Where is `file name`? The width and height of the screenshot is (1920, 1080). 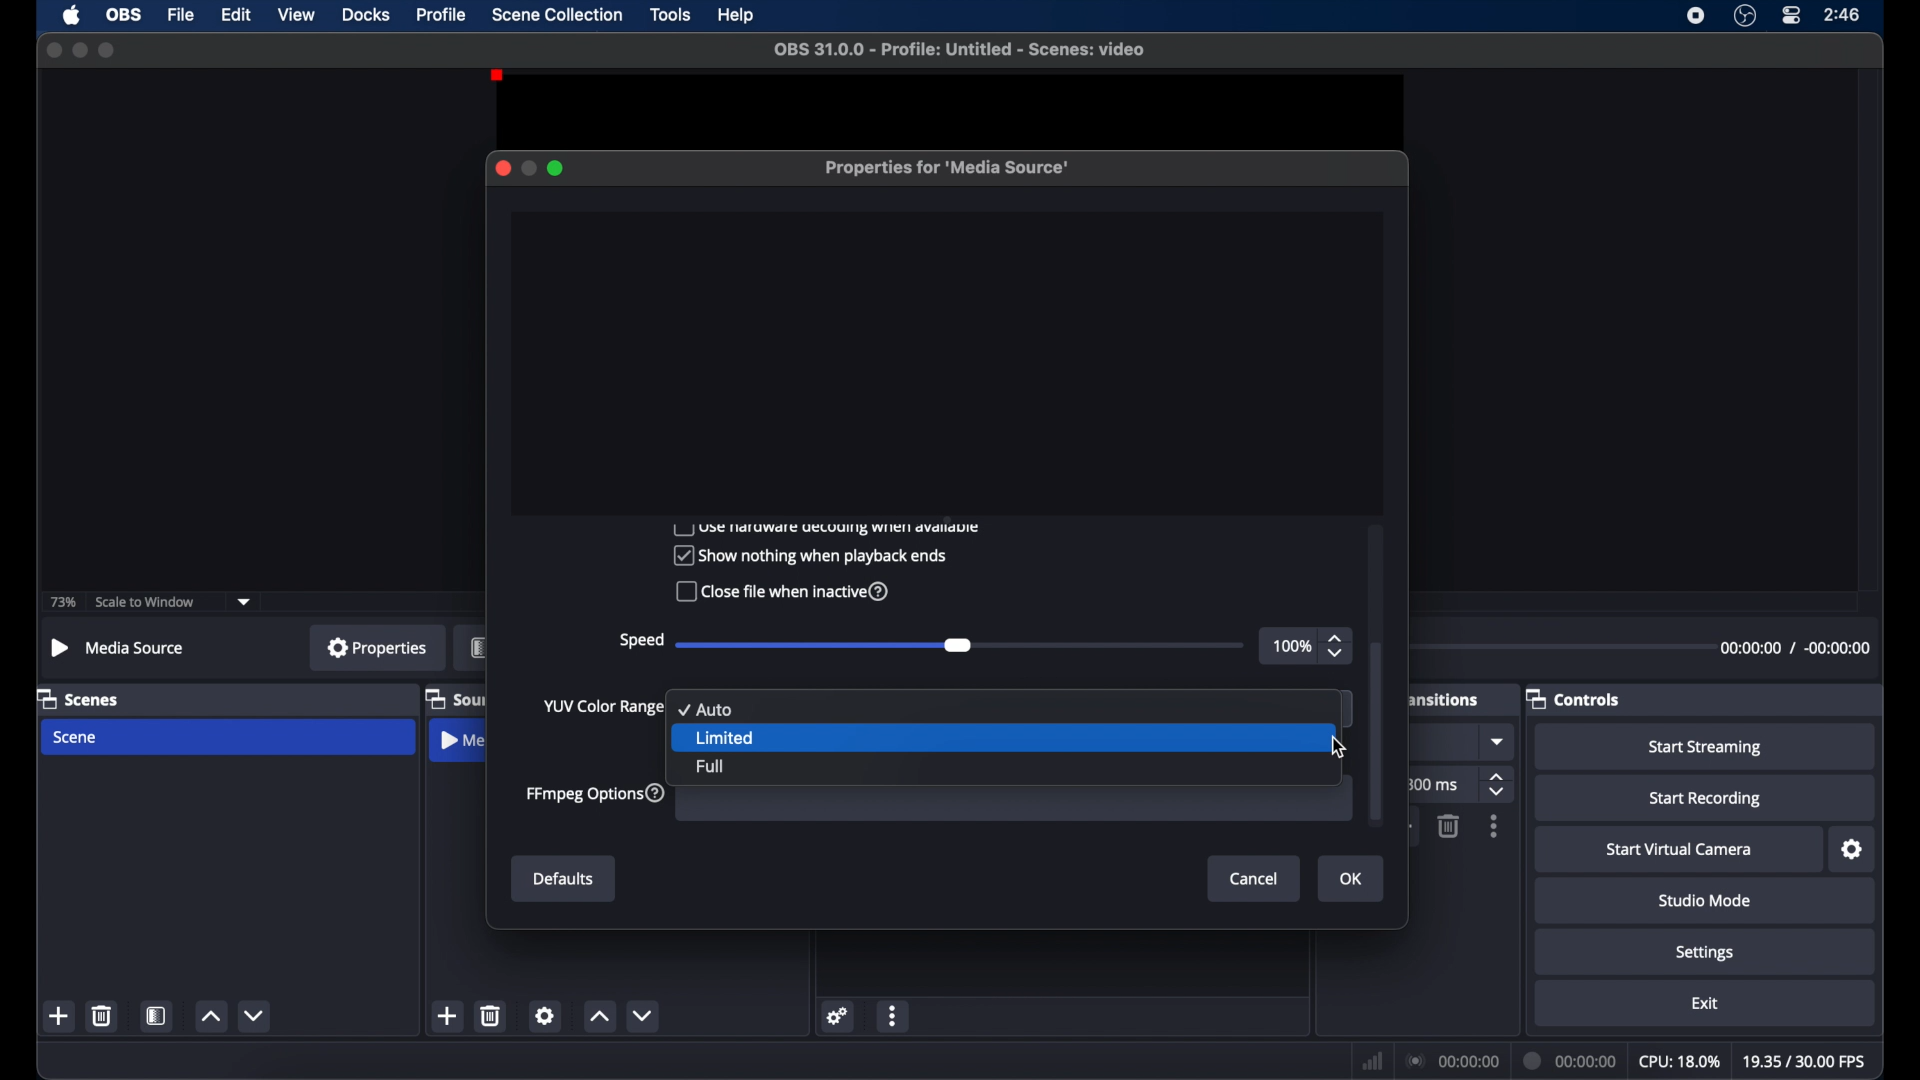 file name is located at coordinates (959, 49).